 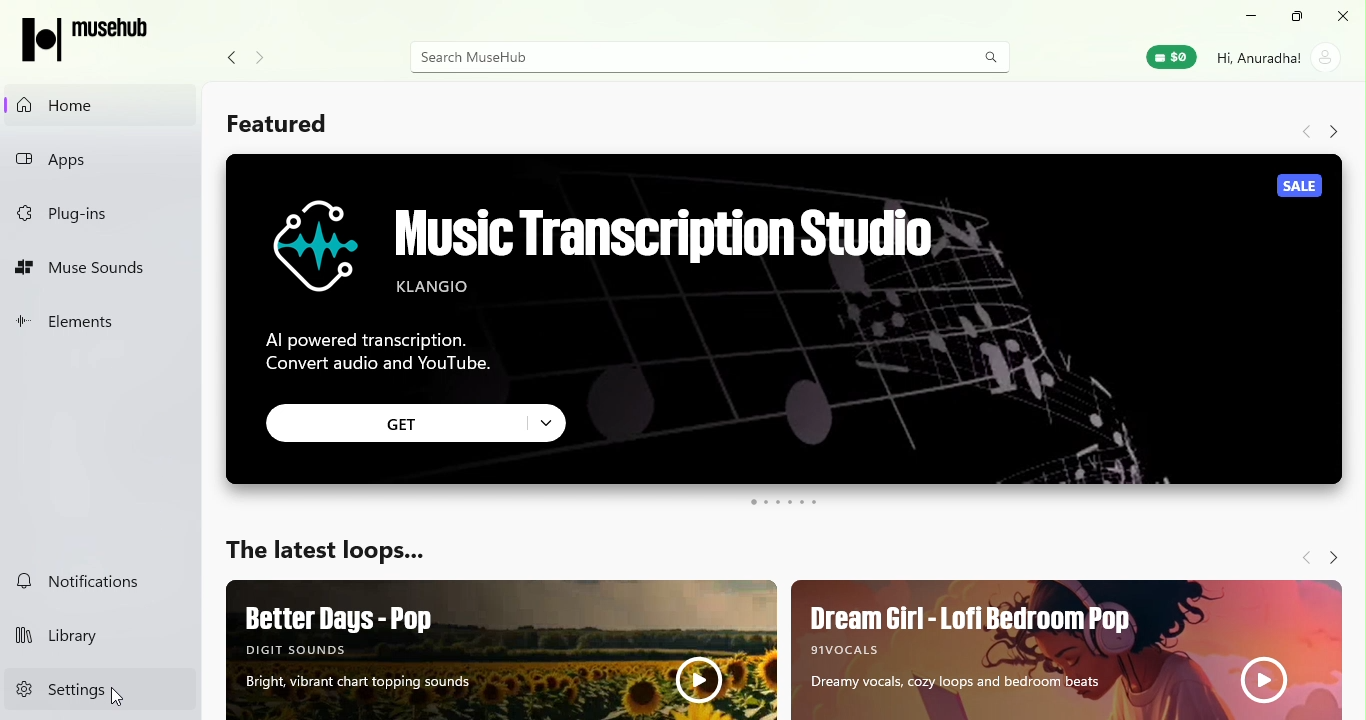 What do you see at coordinates (116, 697) in the screenshot?
I see `cursor` at bounding box center [116, 697].